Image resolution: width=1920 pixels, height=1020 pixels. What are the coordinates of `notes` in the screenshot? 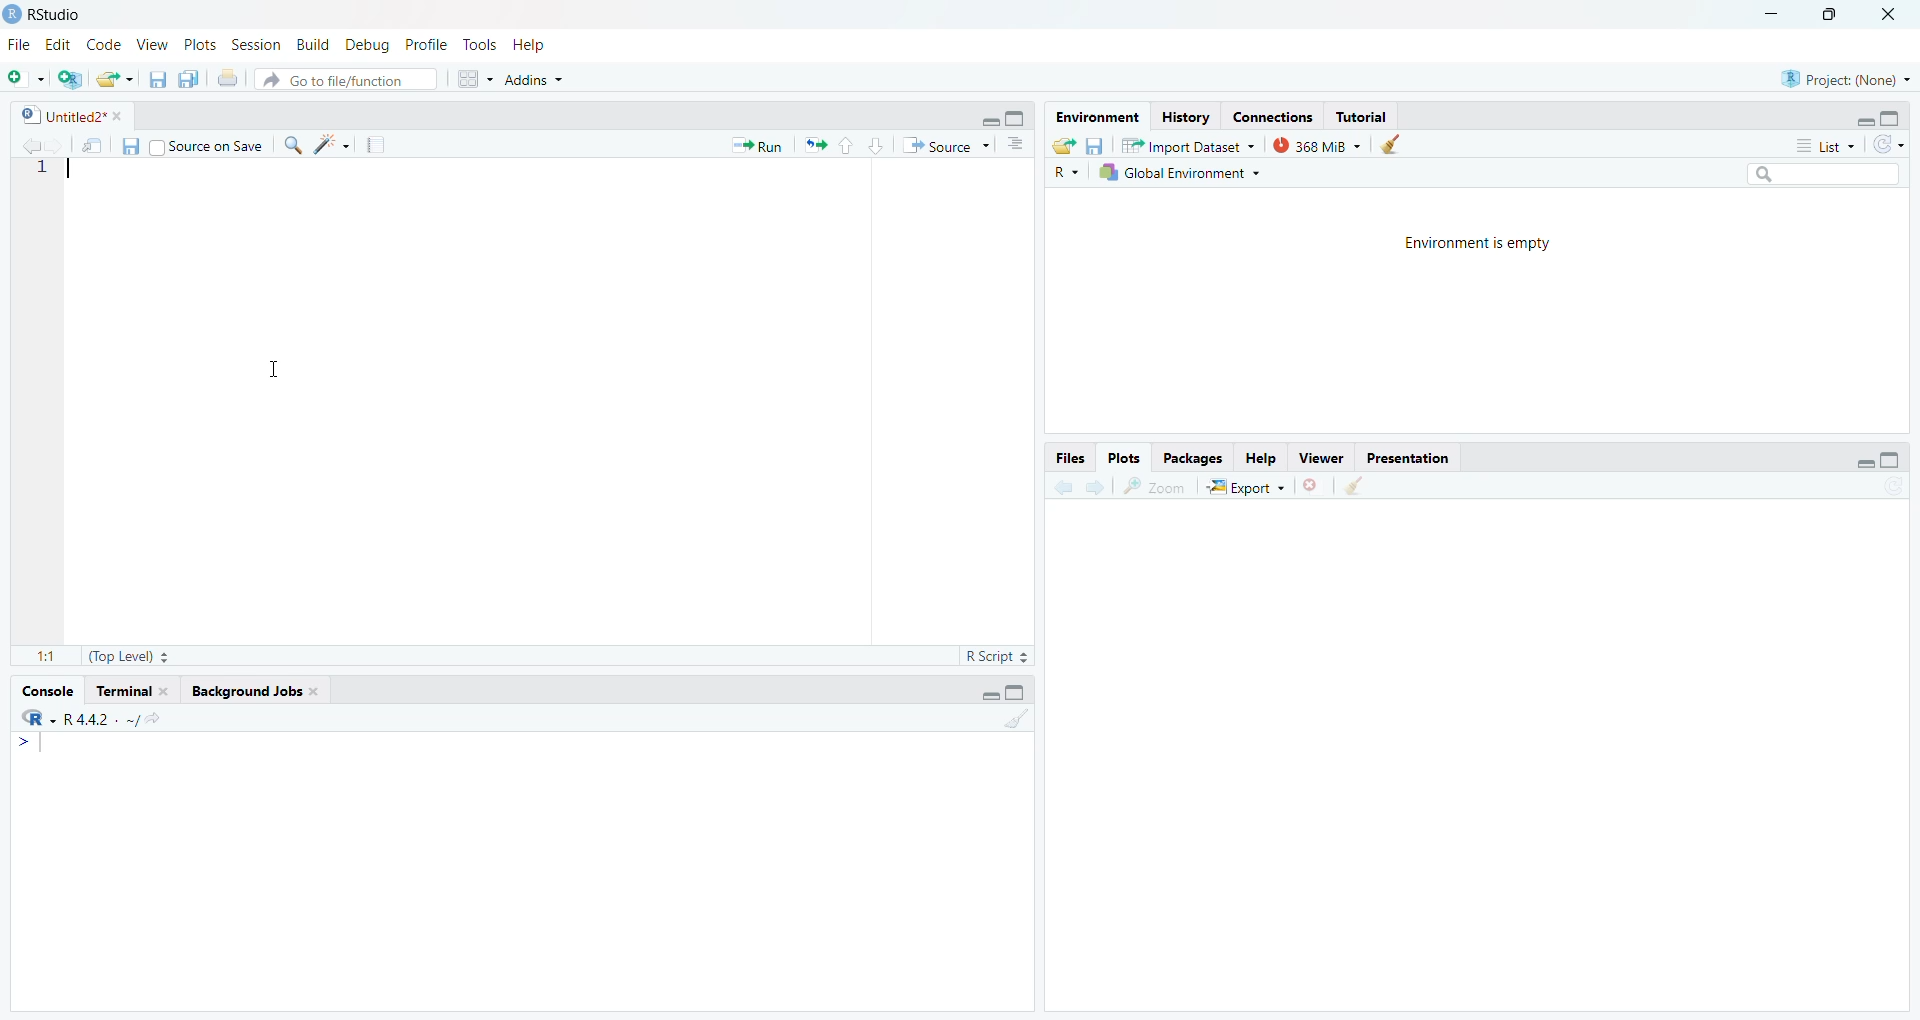 It's located at (382, 146).